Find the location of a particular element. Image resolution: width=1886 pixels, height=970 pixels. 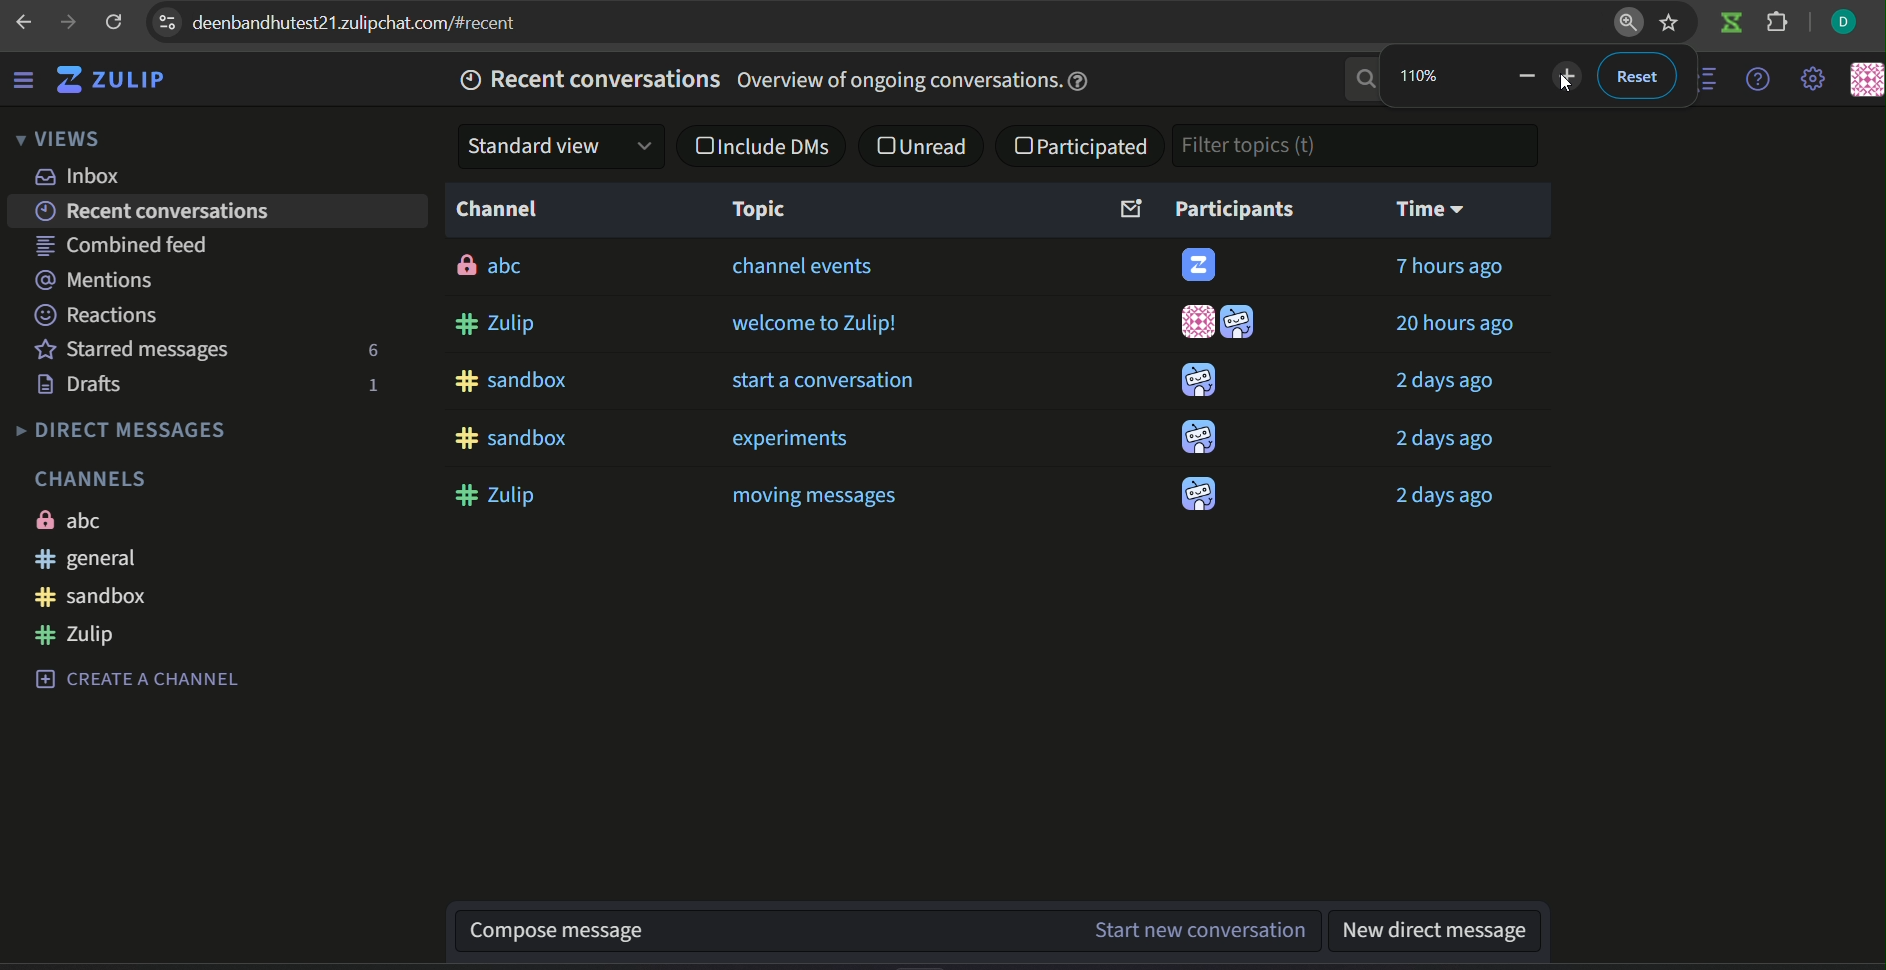

options is located at coordinates (166, 20).